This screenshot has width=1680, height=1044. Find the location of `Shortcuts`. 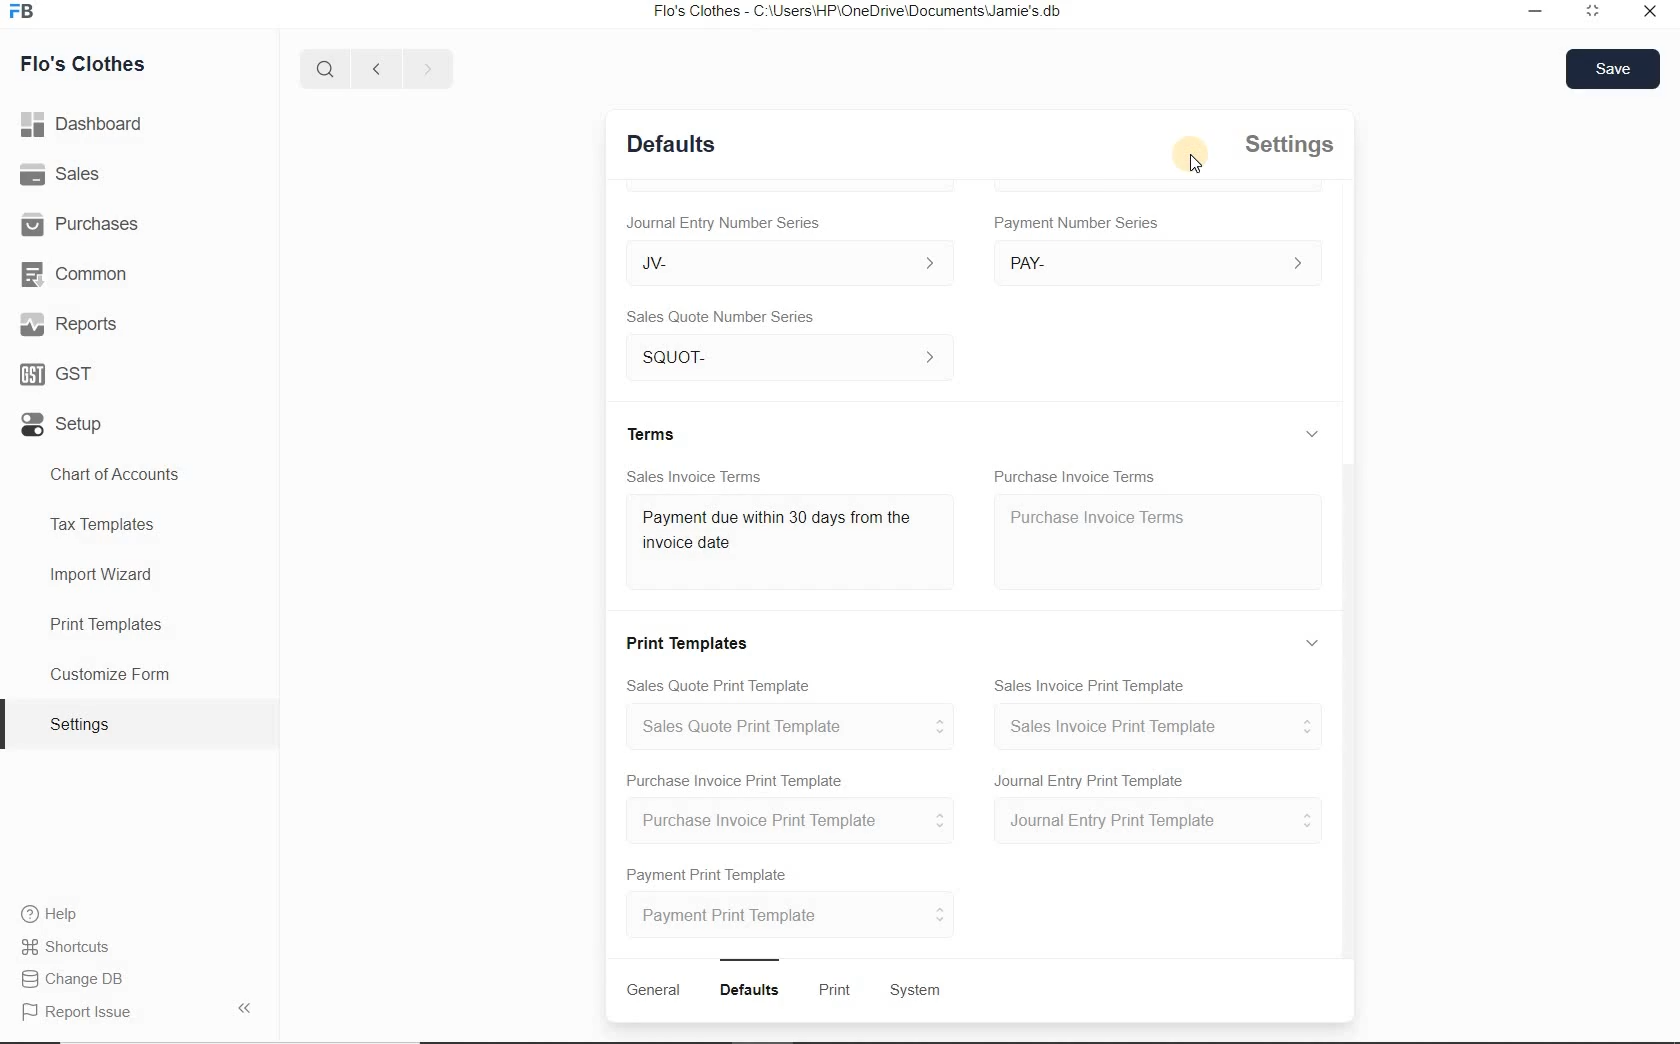

Shortcuts is located at coordinates (67, 947).